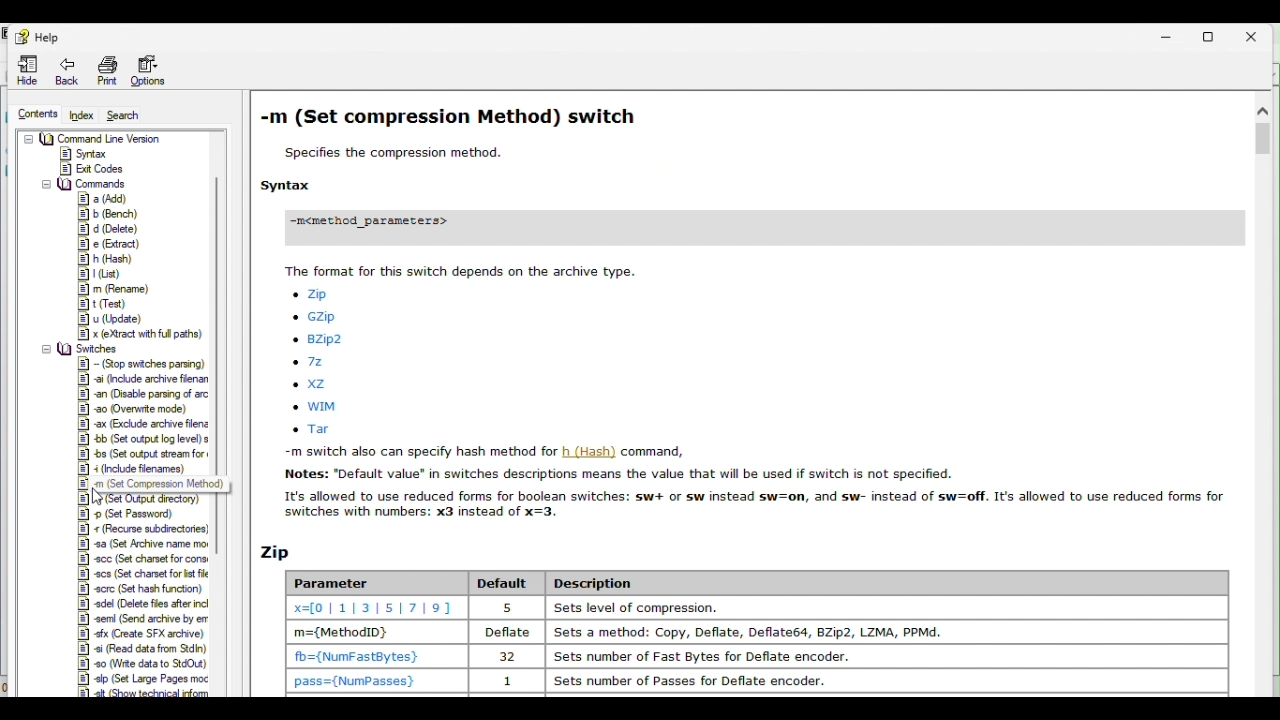 The width and height of the screenshot is (1280, 720). I want to click on extract, so click(139, 333).